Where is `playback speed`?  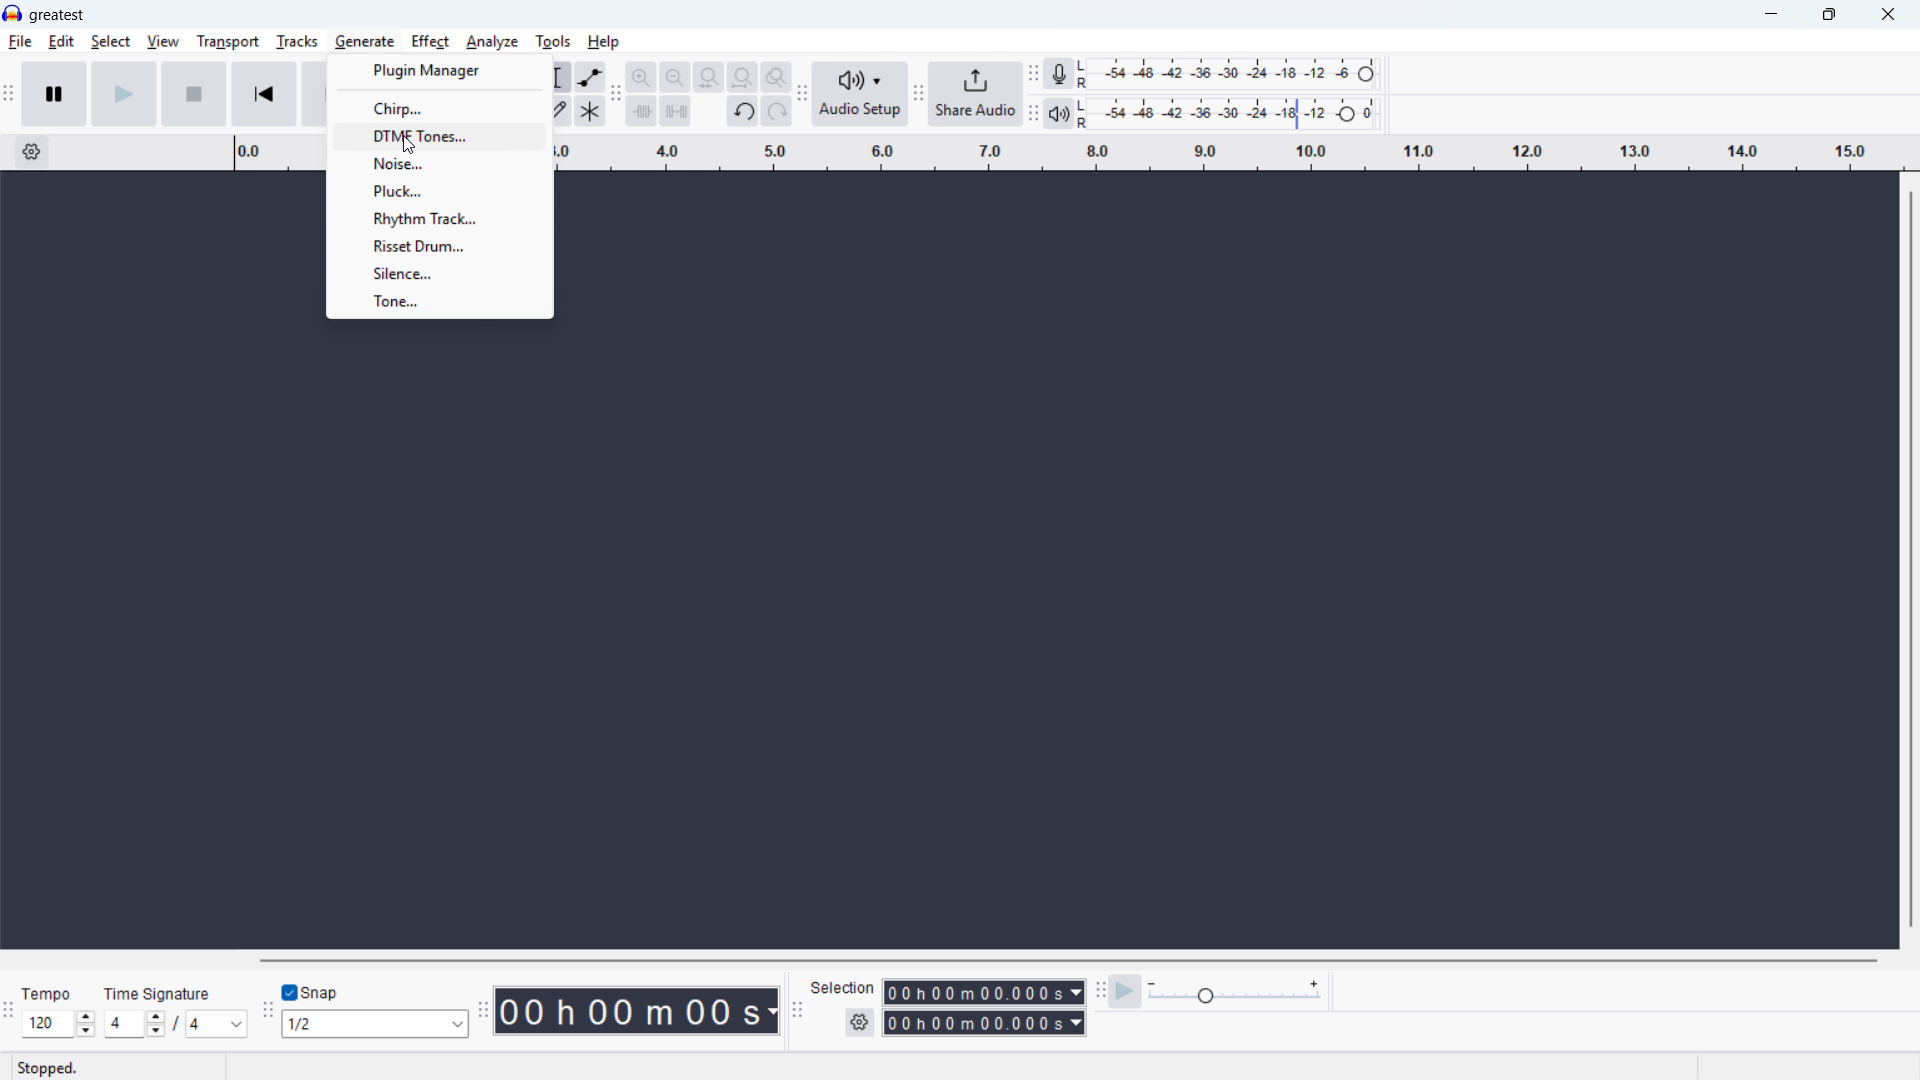
playback speed is located at coordinates (1235, 991).